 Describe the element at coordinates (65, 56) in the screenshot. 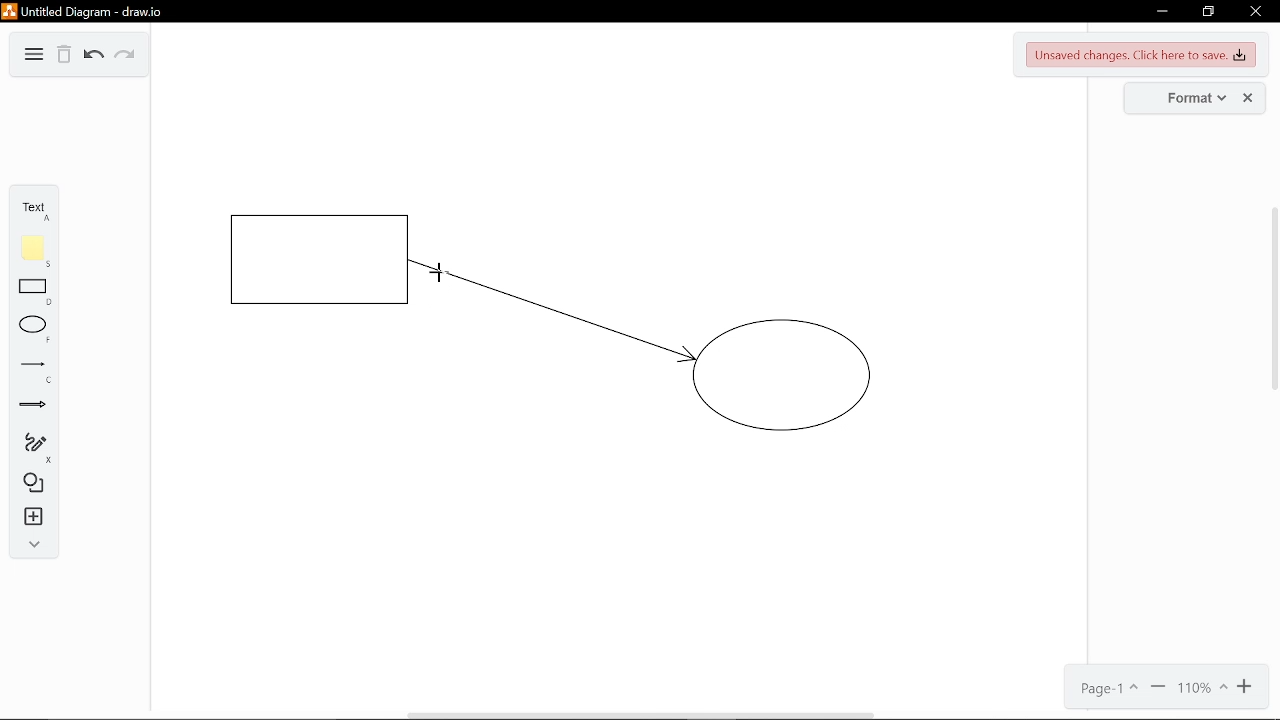

I see `Delete` at that location.